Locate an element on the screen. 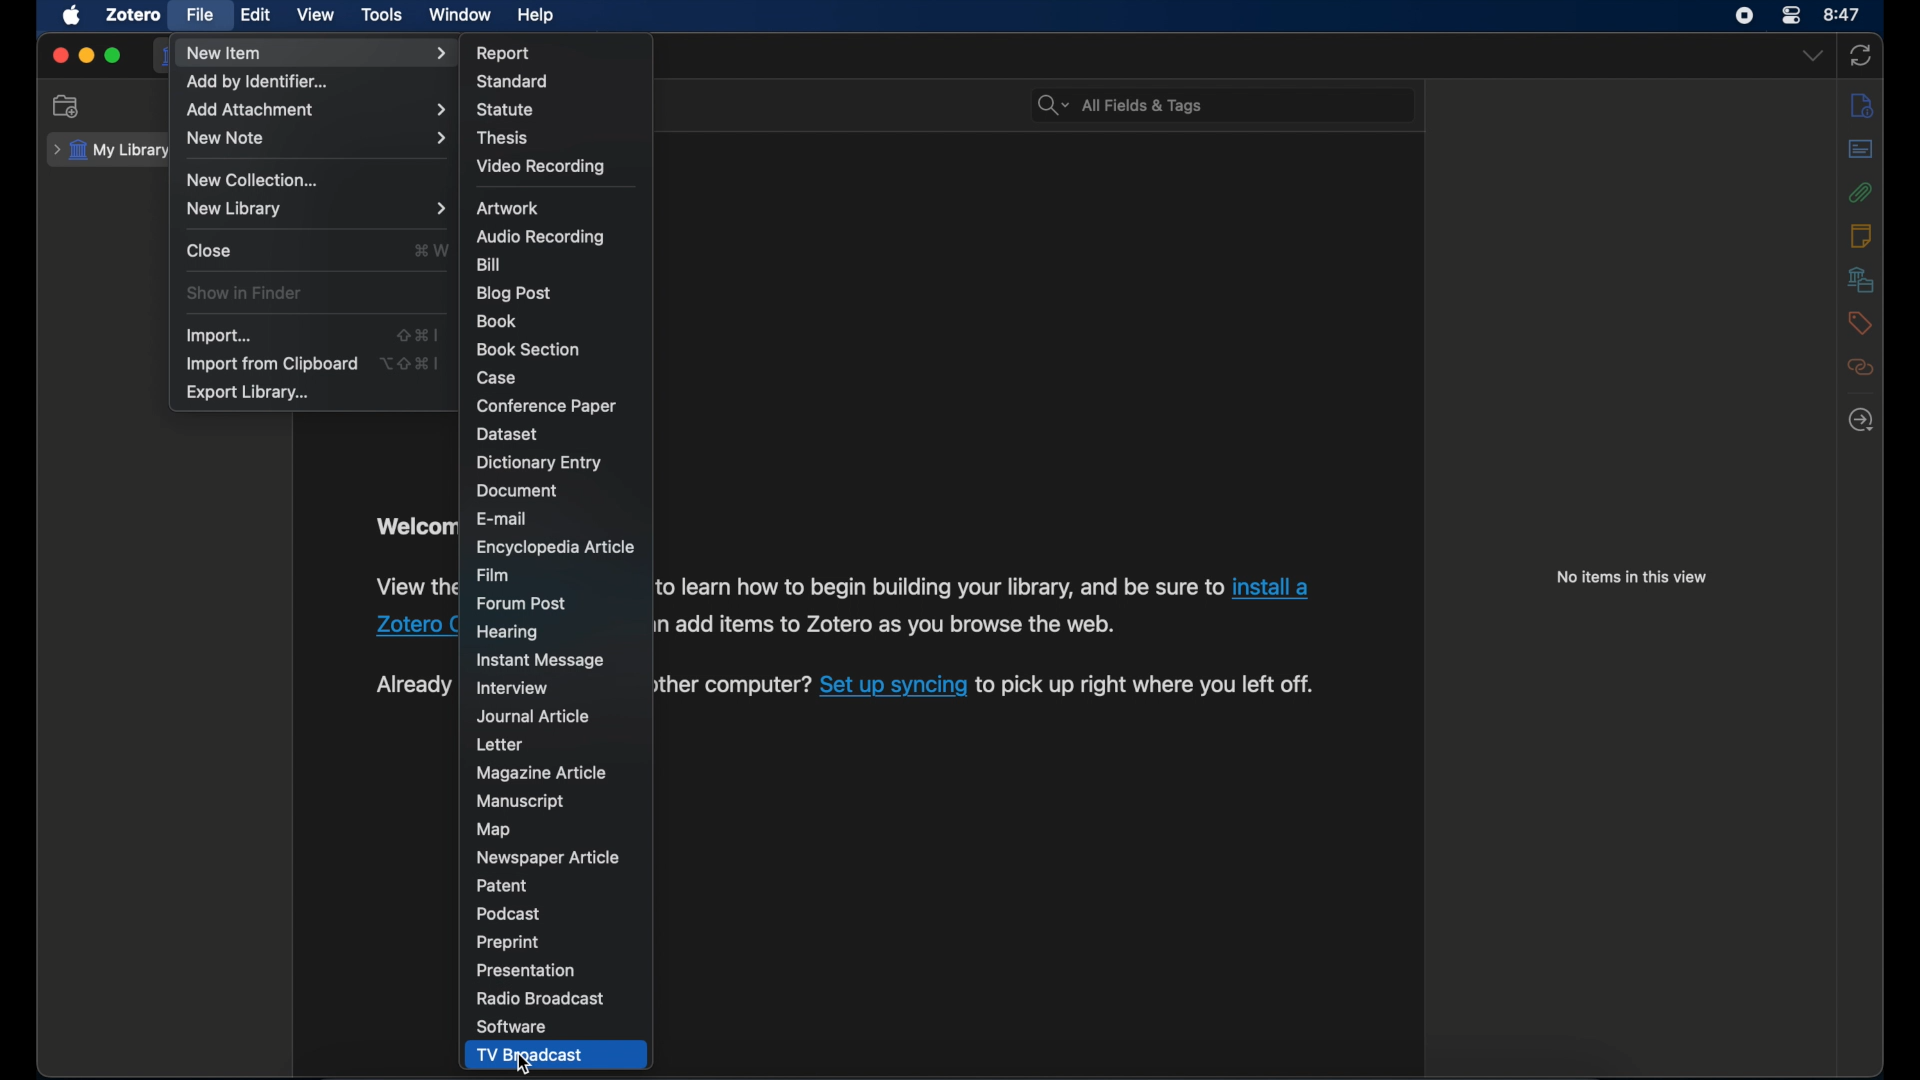 The image size is (1920, 1080). software information is located at coordinates (413, 587).